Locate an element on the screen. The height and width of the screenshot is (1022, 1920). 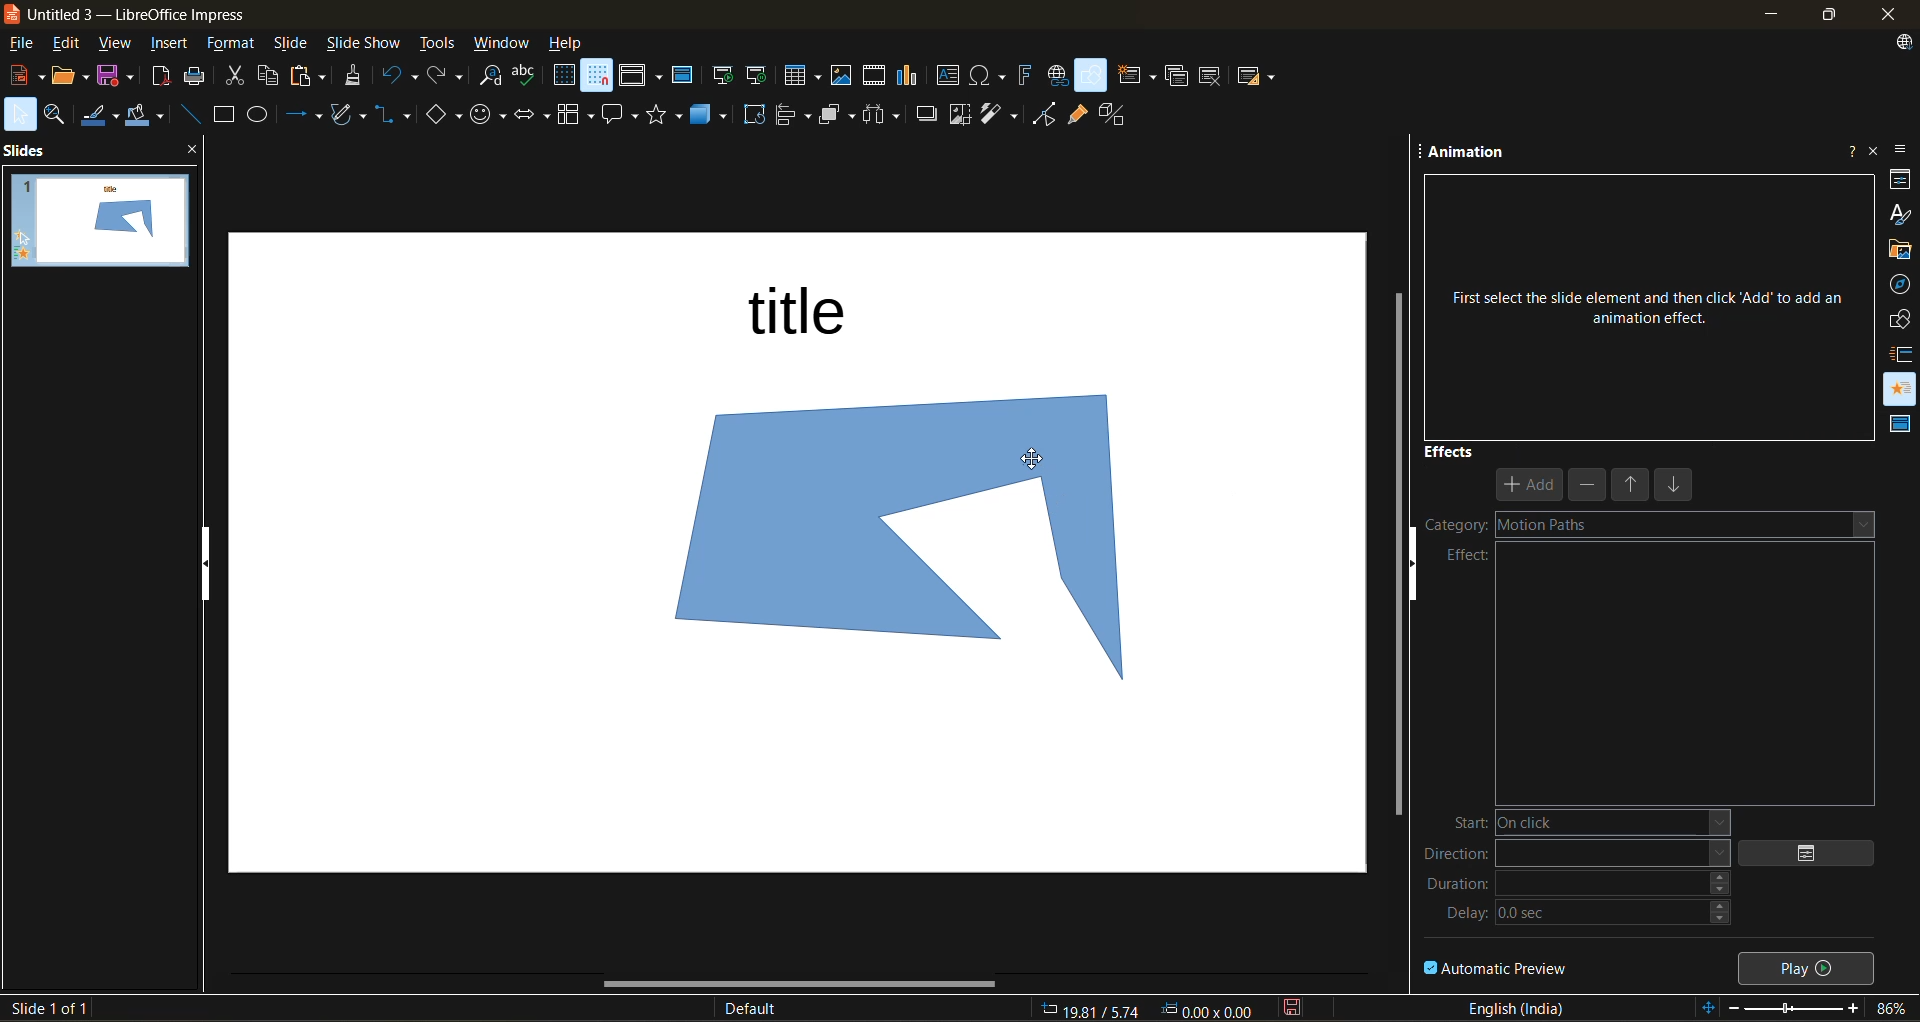
rotate is located at coordinates (755, 117).